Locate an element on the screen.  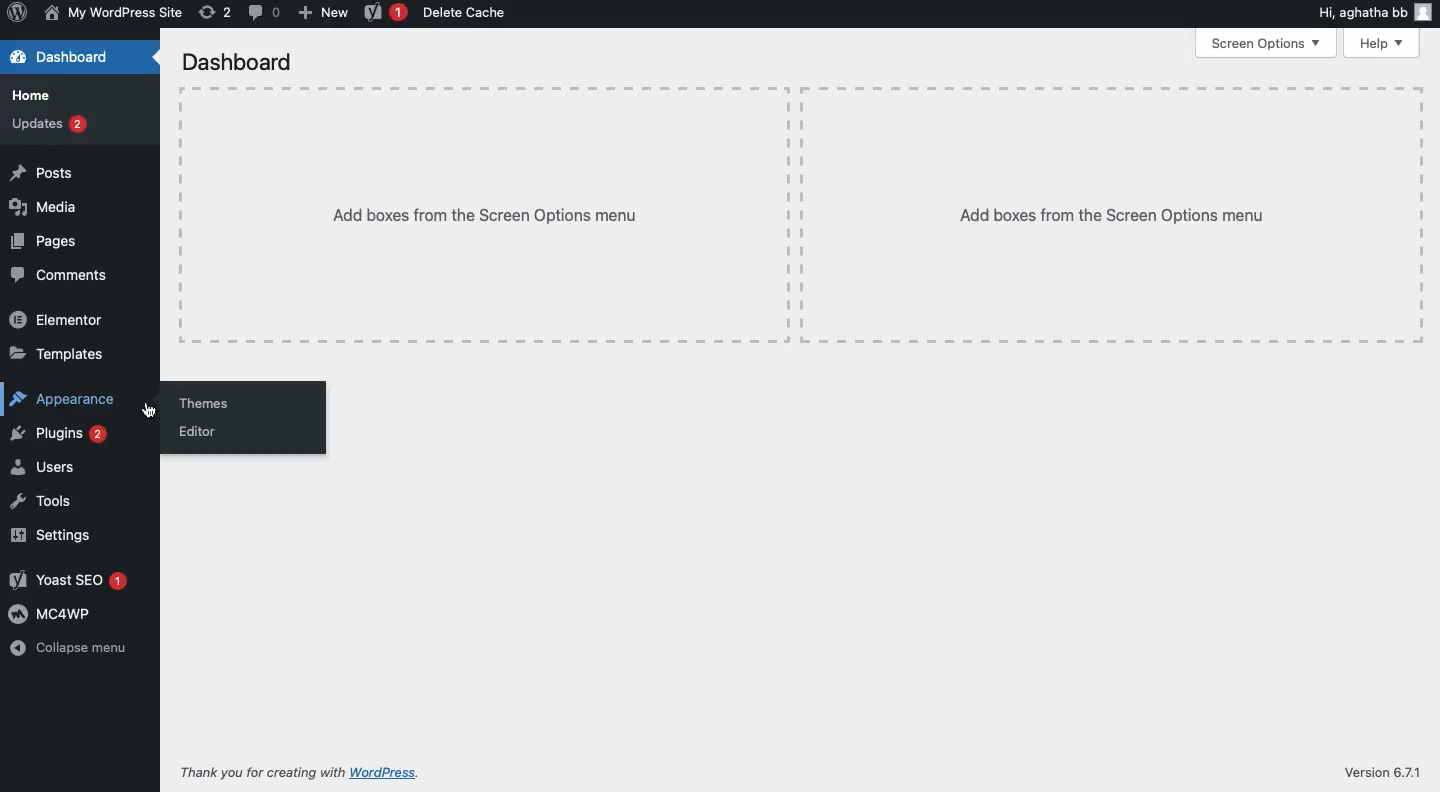
Yoast is located at coordinates (66, 580).